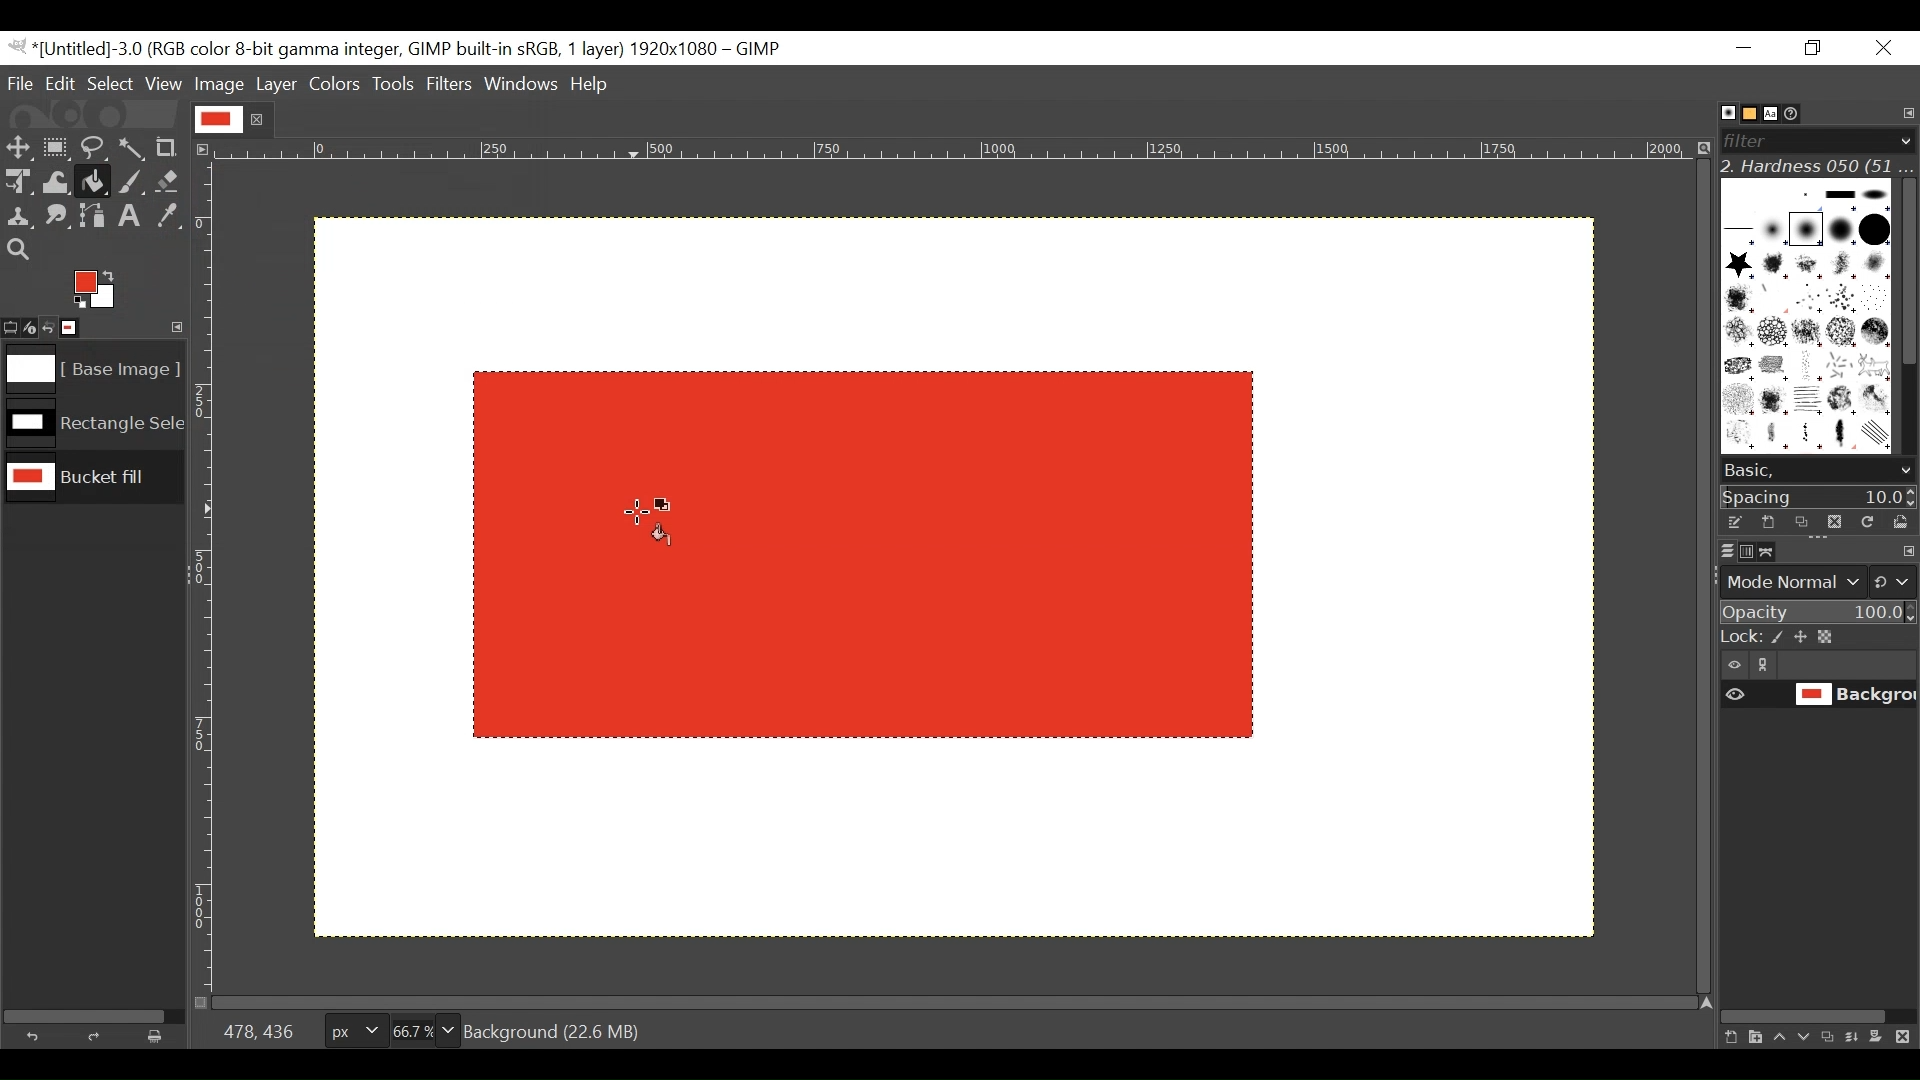 This screenshot has height=1080, width=1920. Describe the element at coordinates (1745, 47) in the screenshot. I see `Minimize` at that location.